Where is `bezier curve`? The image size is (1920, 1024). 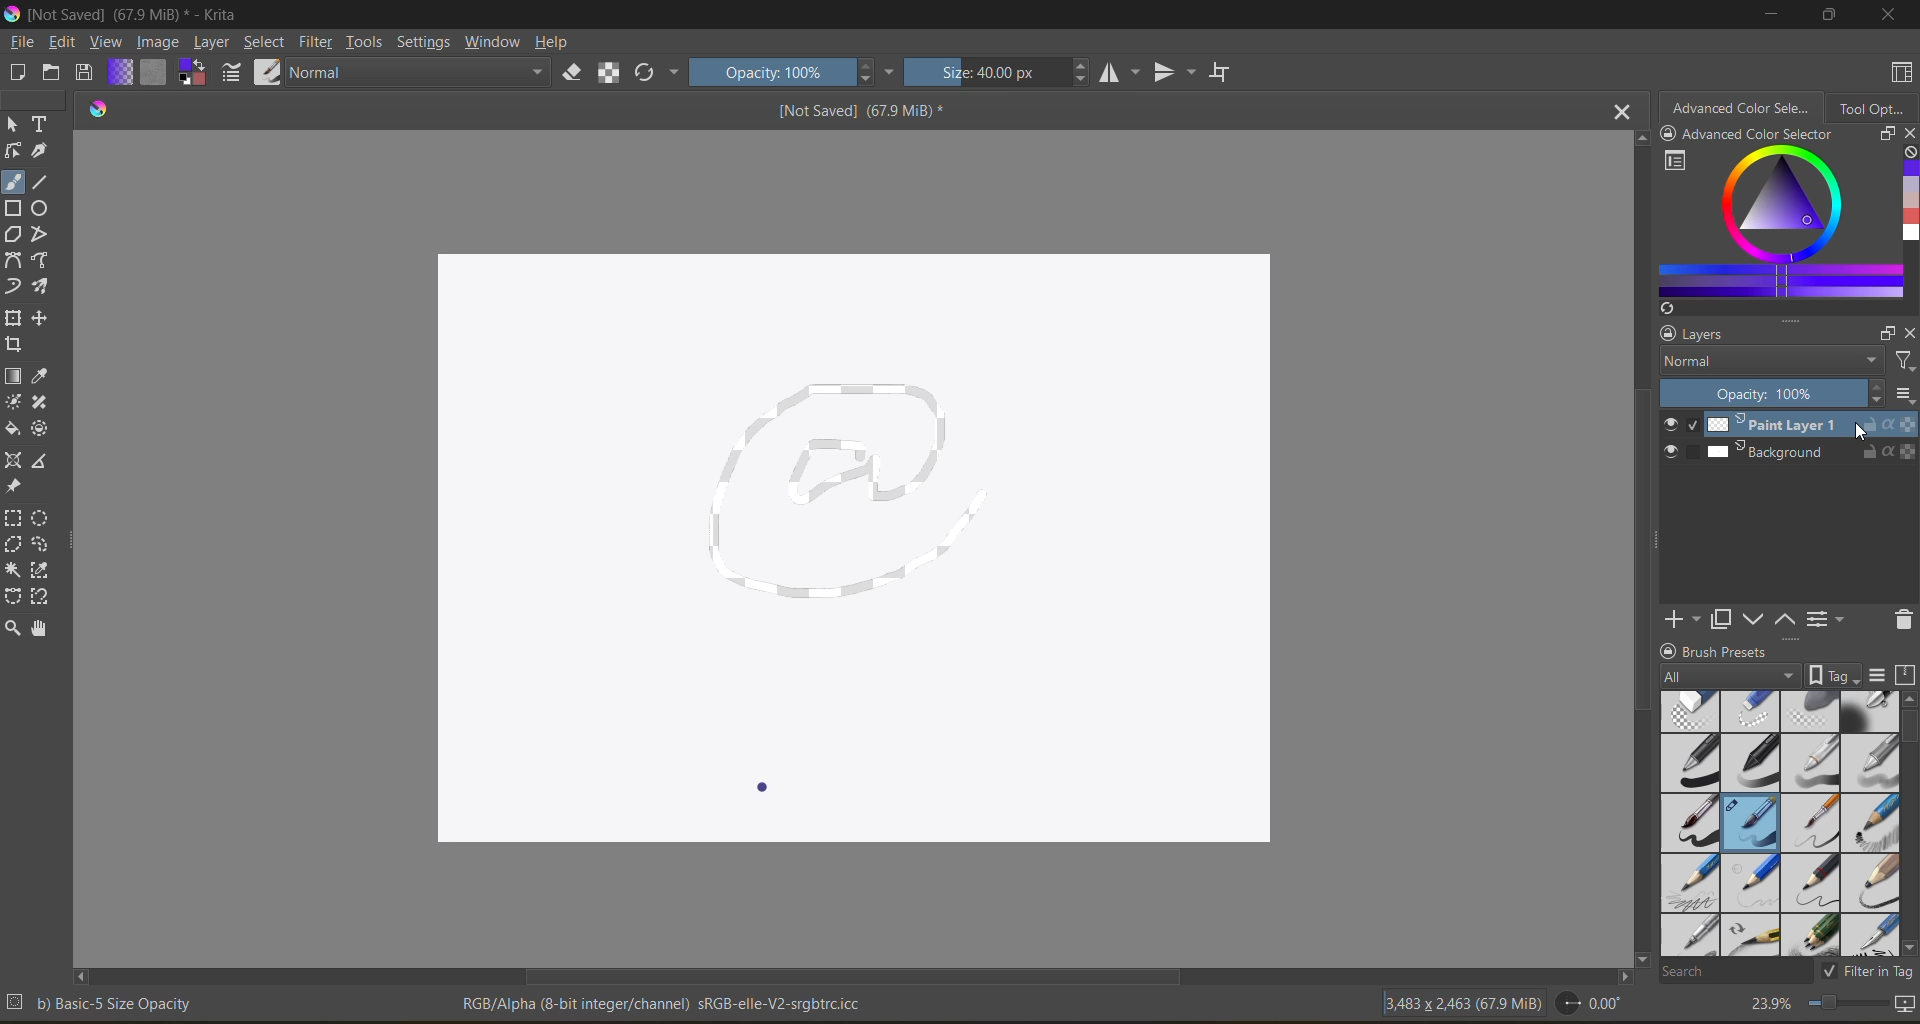
bezier curve is located at coordinates (12, 260).